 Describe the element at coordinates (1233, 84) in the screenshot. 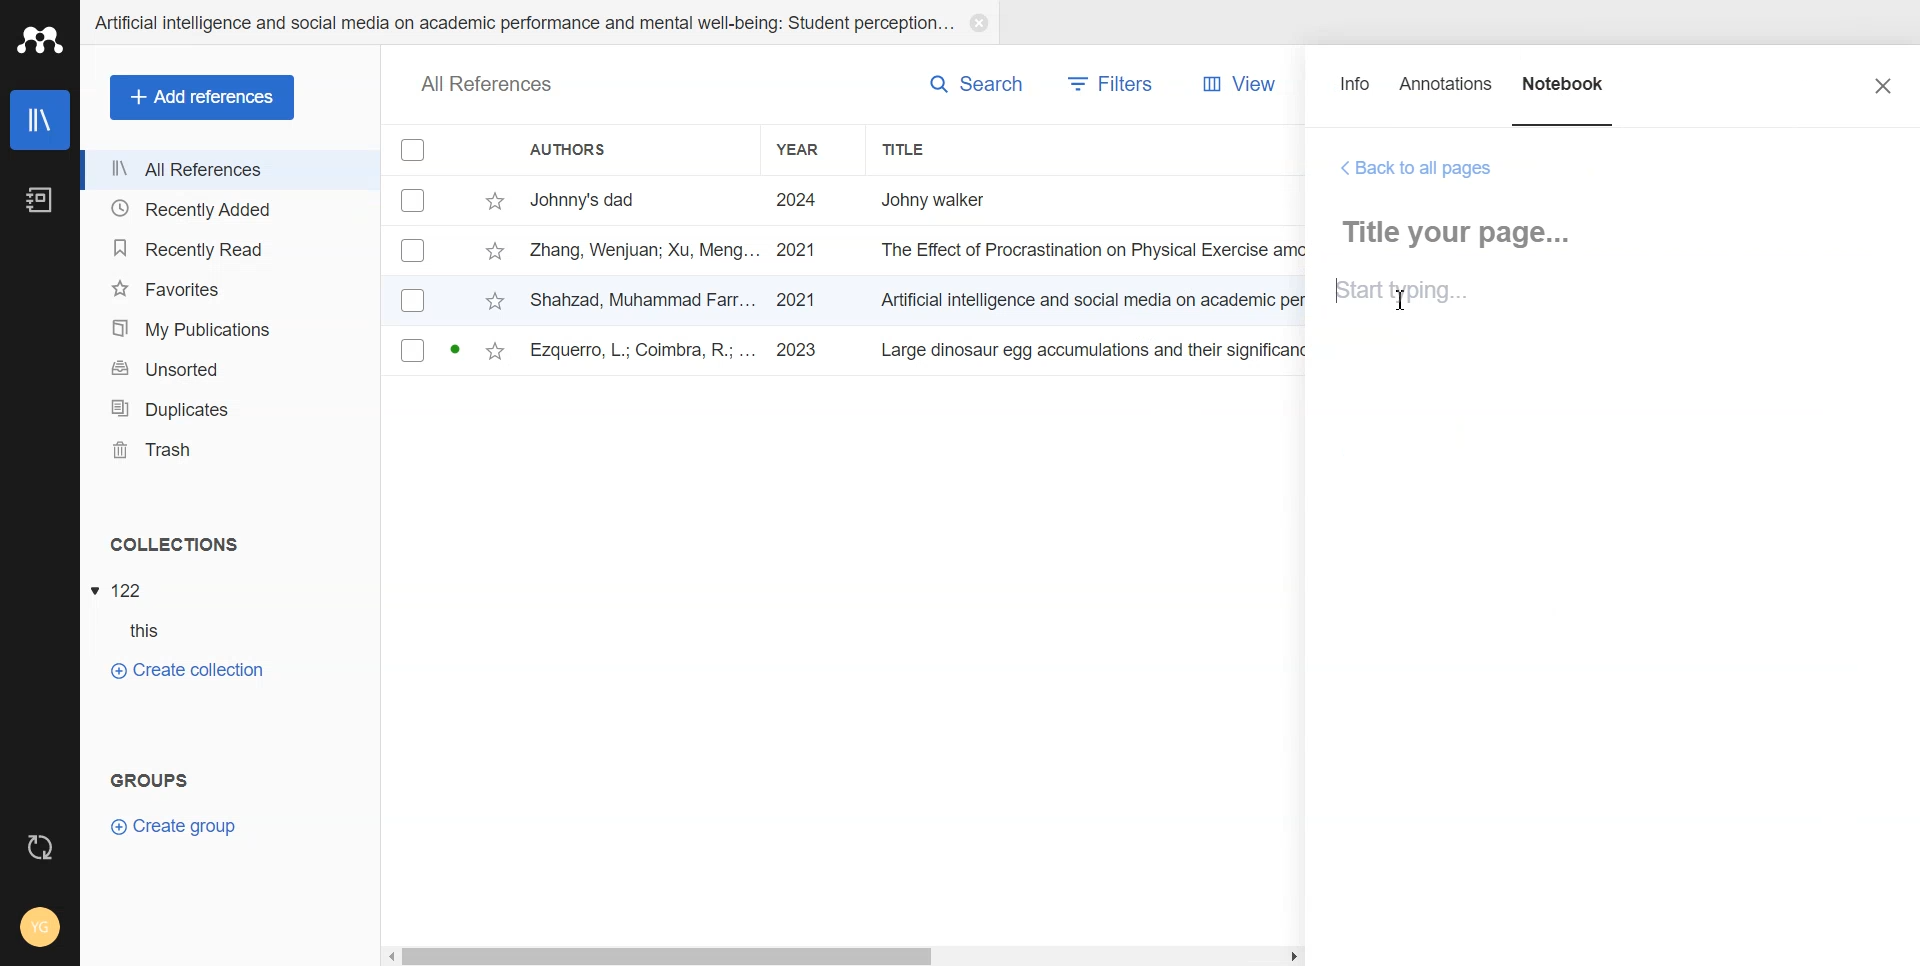

I see `View` at that location.